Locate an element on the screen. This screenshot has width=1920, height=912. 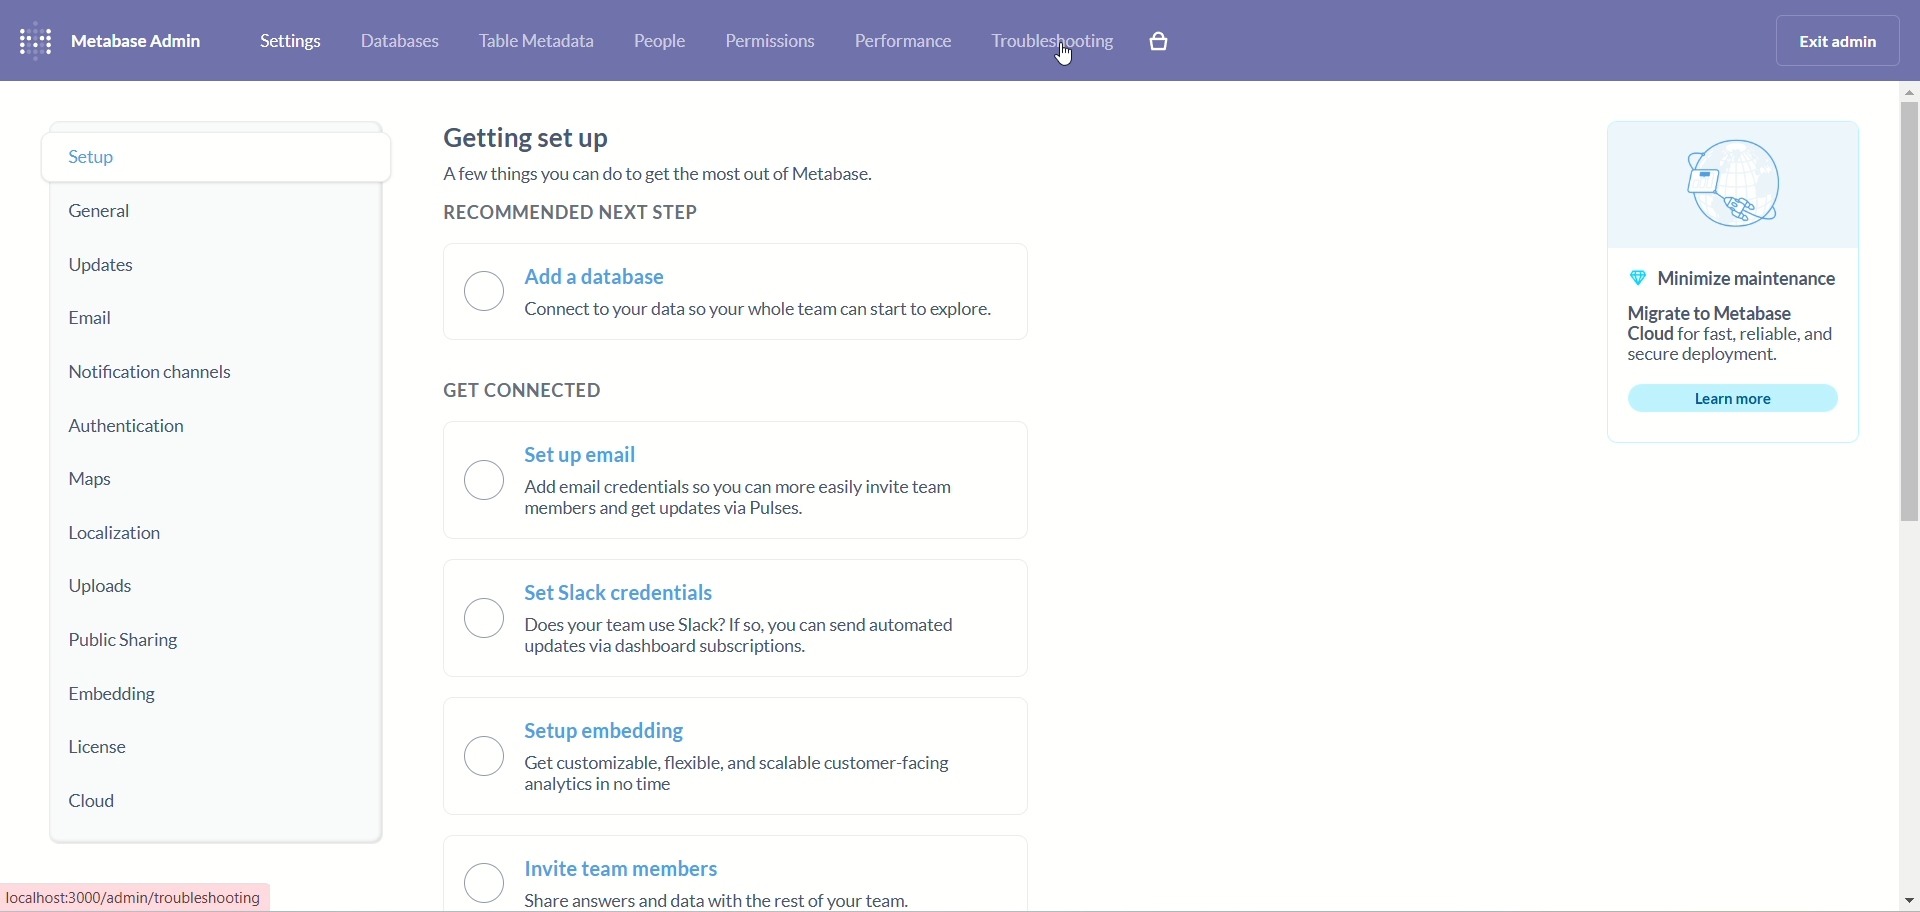
database is located at coordinates (401, 42).